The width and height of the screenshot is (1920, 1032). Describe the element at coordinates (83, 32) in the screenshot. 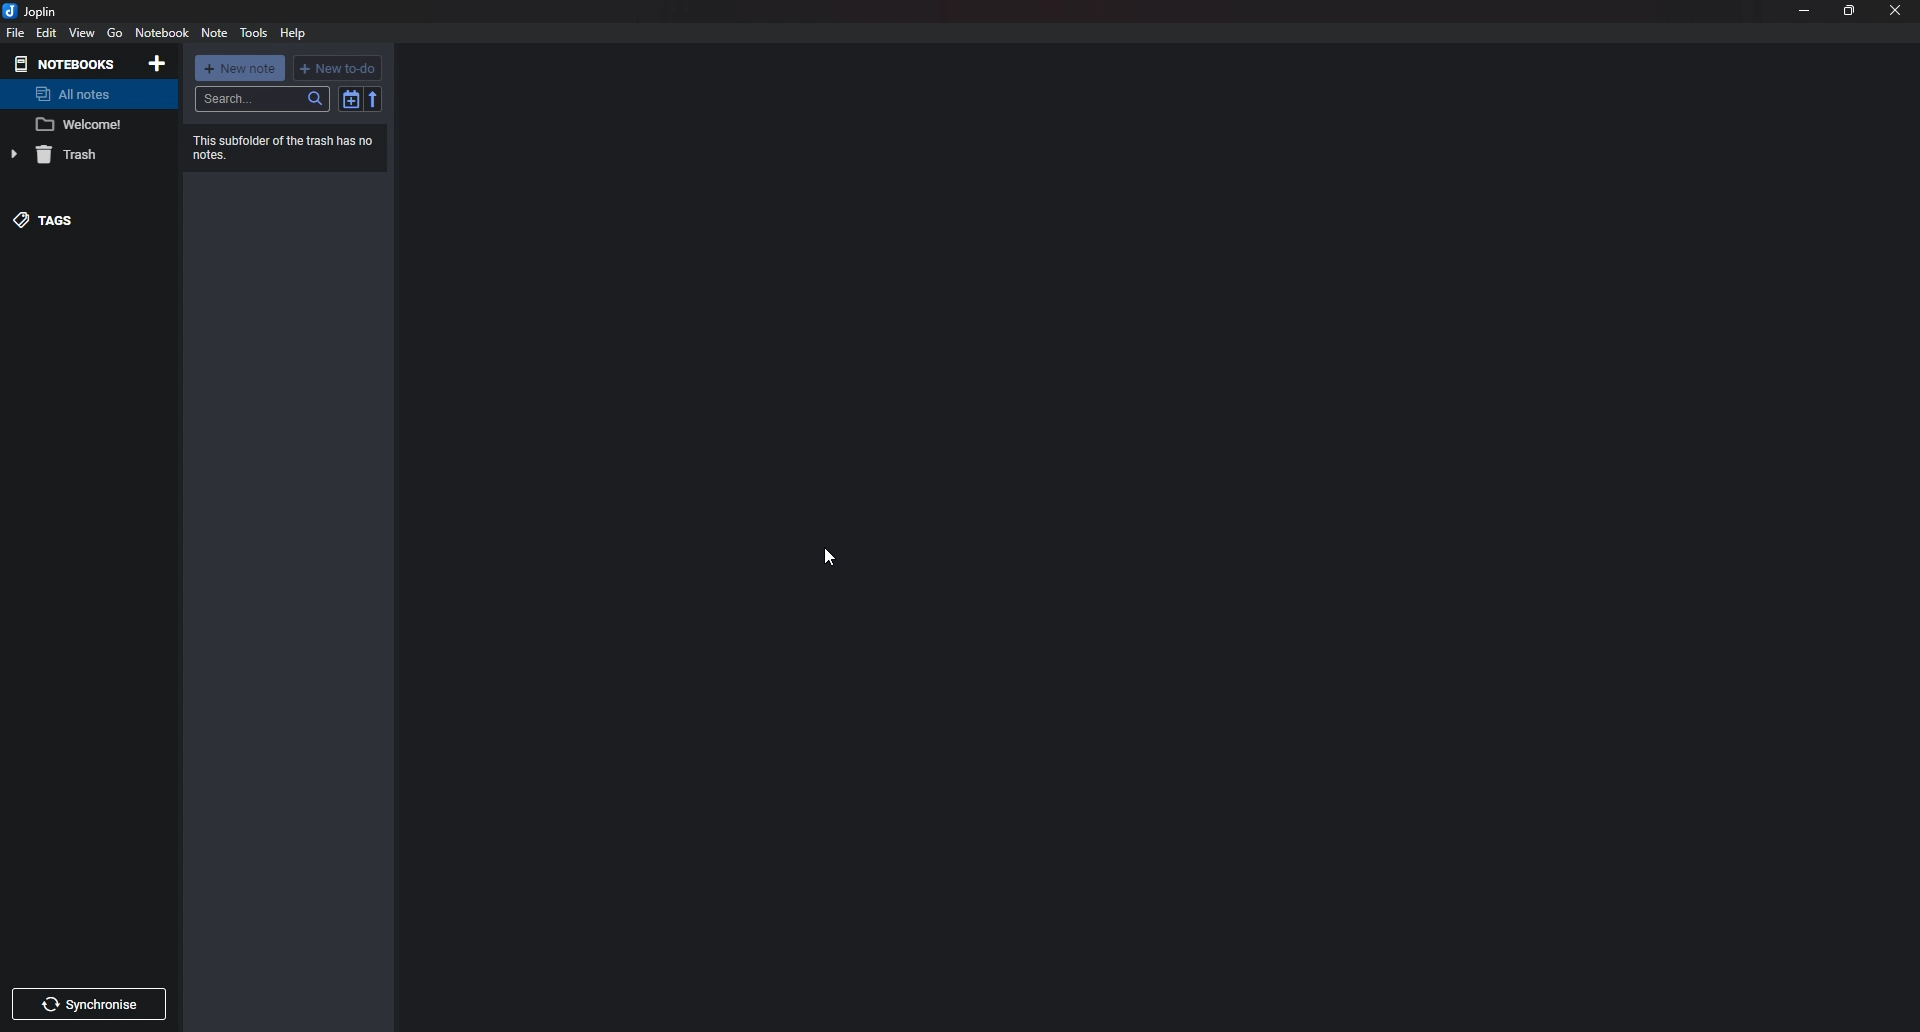

I see `view` at that location.